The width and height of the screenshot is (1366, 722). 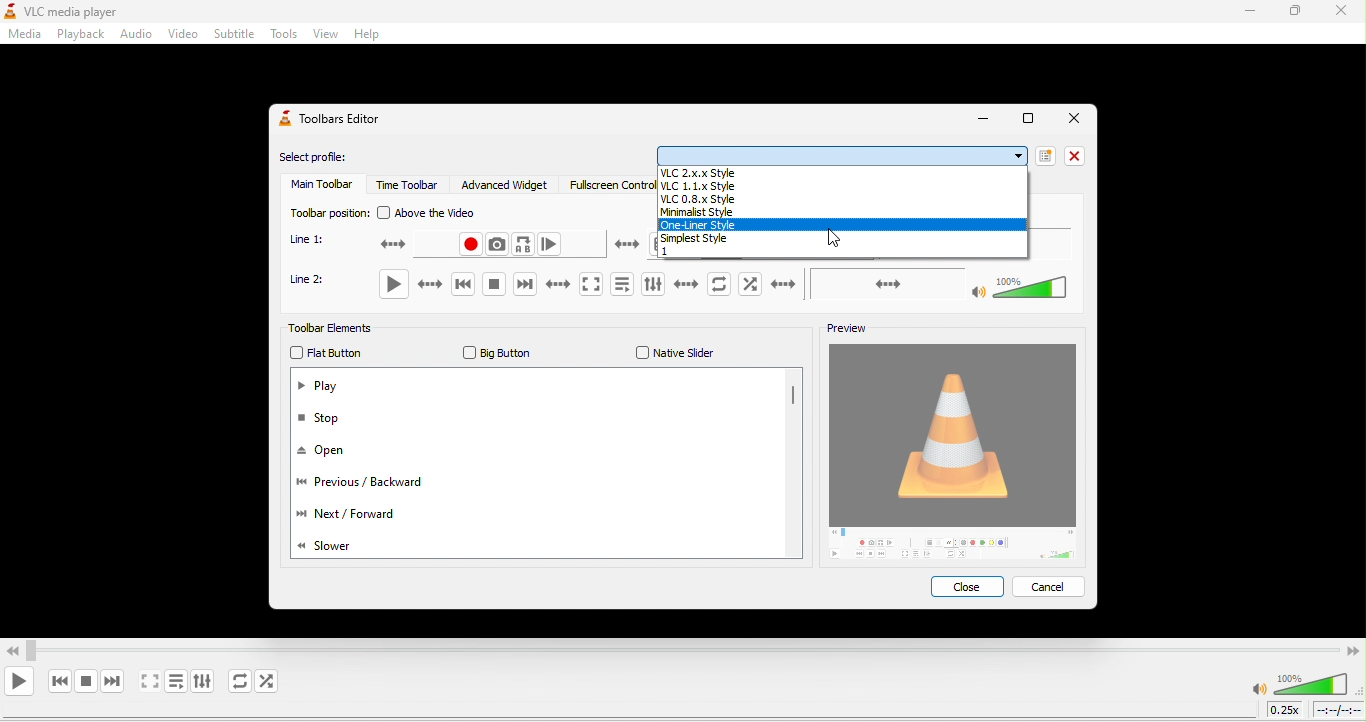 I want to click on line 2, so click(x=316, y=280).